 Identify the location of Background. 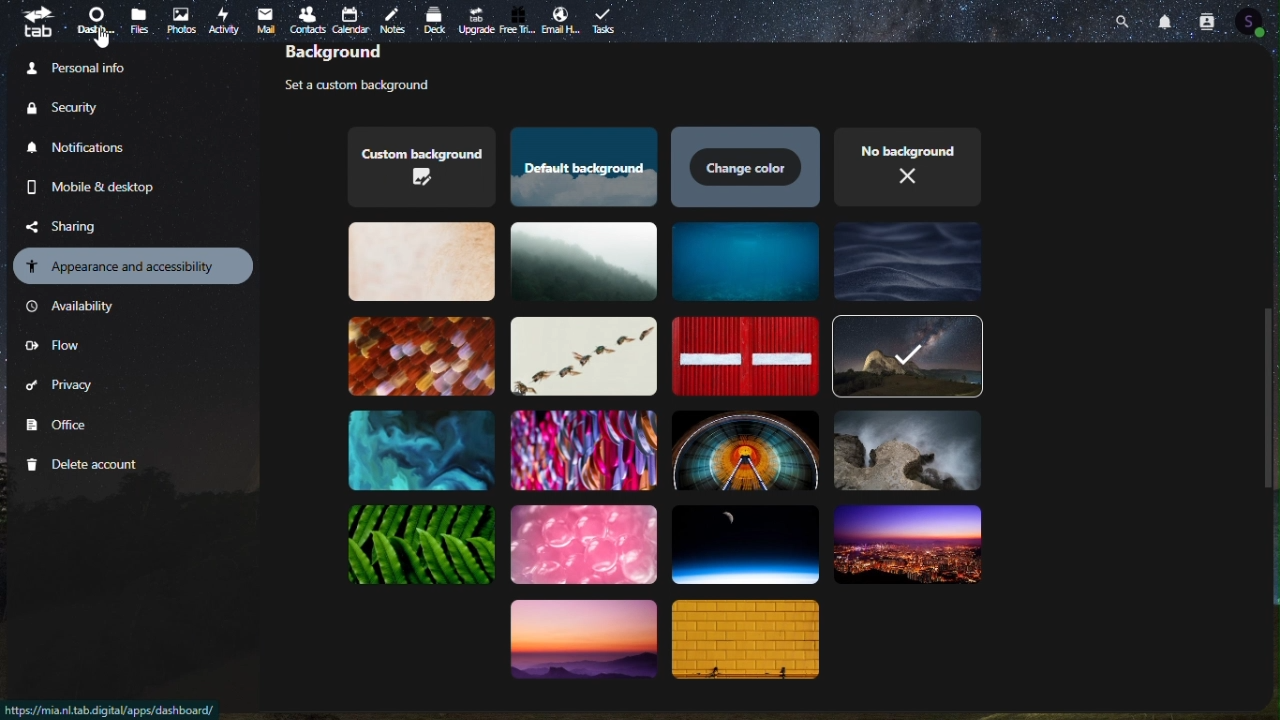
(367, 56).